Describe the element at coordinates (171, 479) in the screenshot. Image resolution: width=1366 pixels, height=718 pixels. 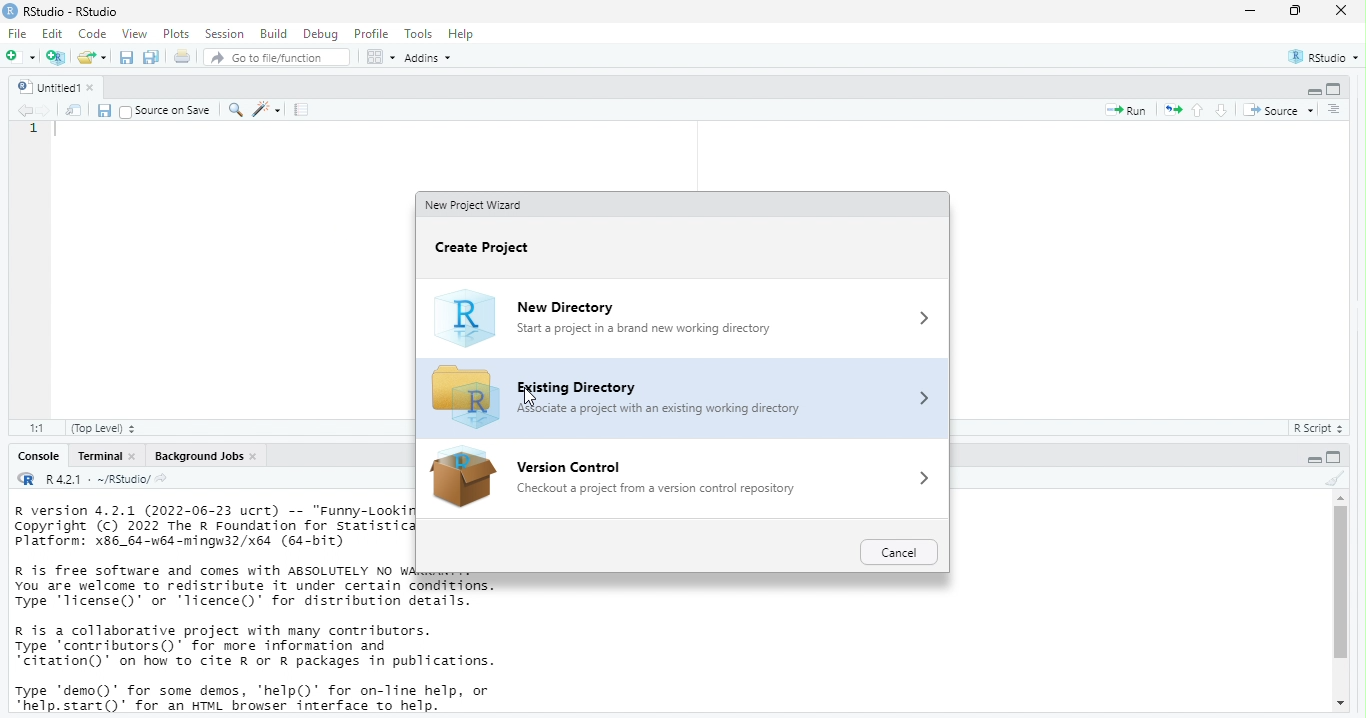
I see `view the current working directory` at that location.